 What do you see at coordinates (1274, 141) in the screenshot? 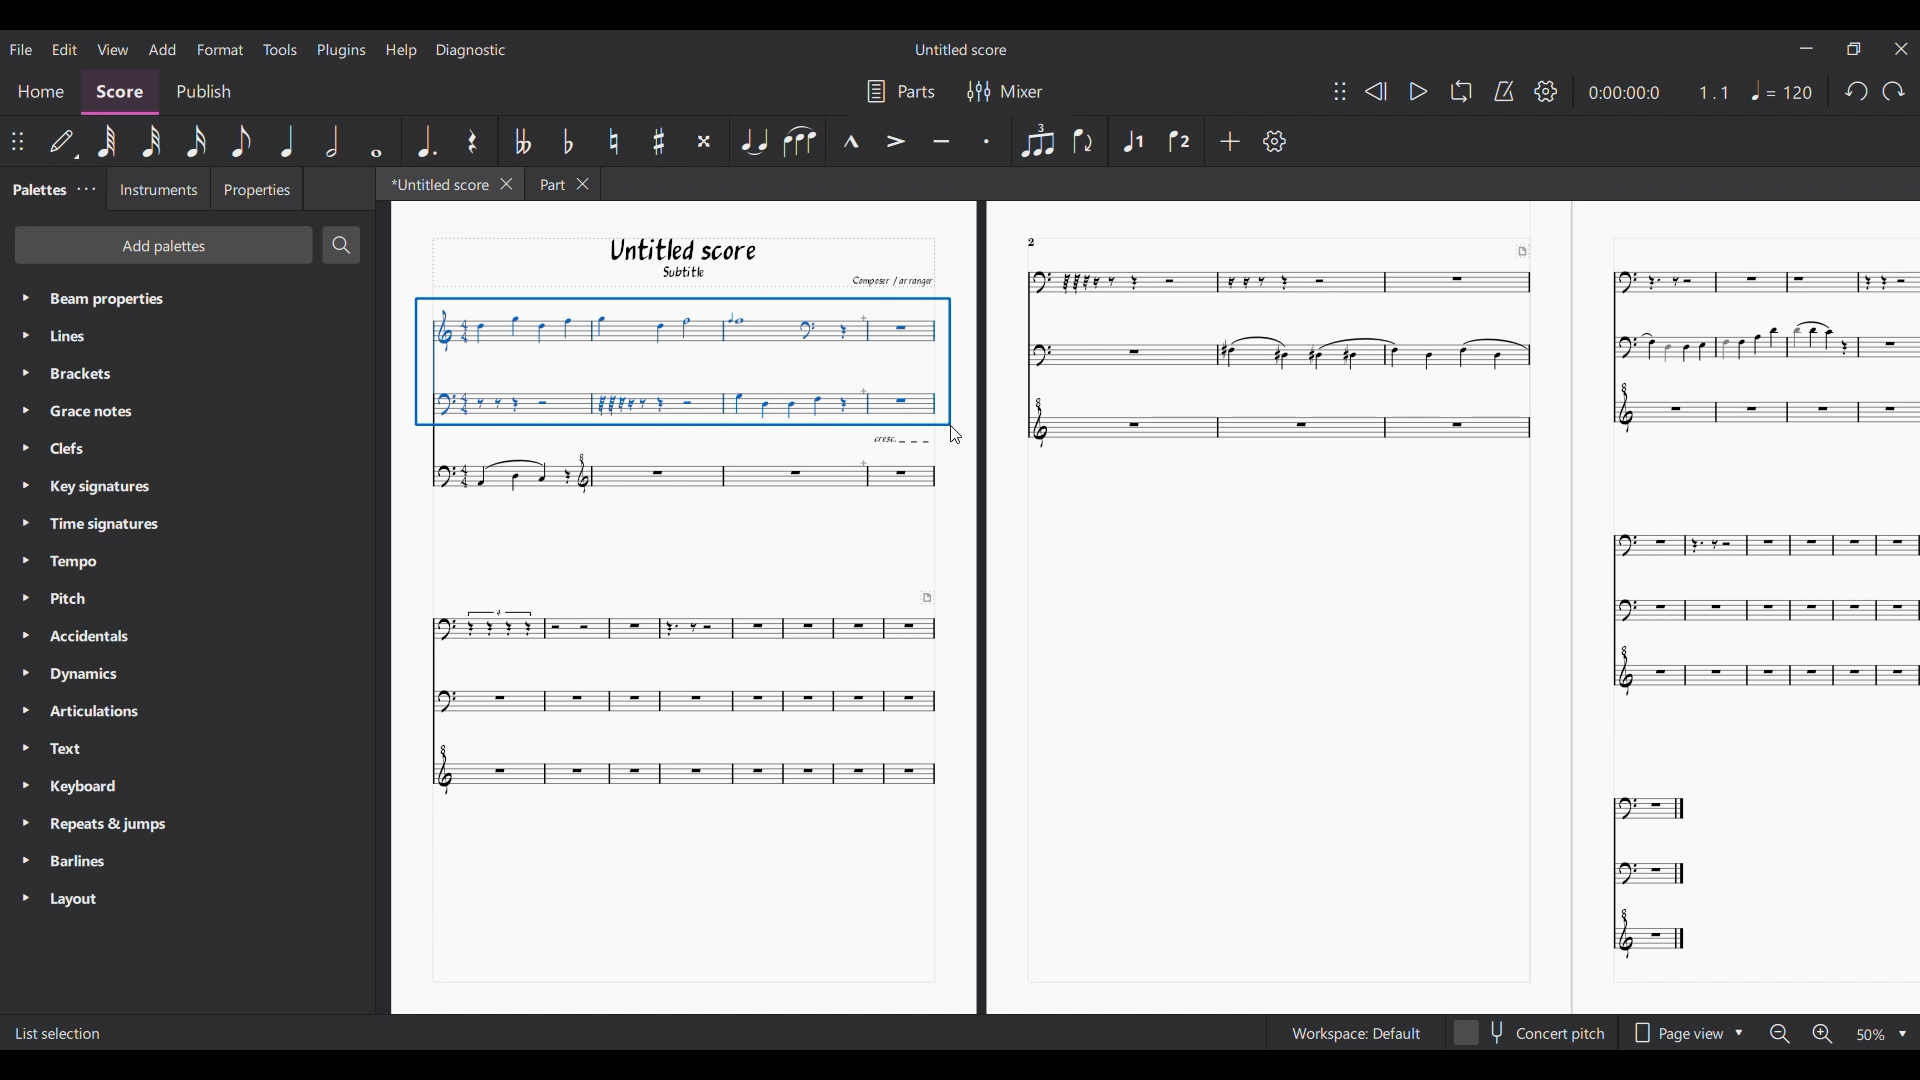
I see `Settings` at bounding box center [1274, 141].